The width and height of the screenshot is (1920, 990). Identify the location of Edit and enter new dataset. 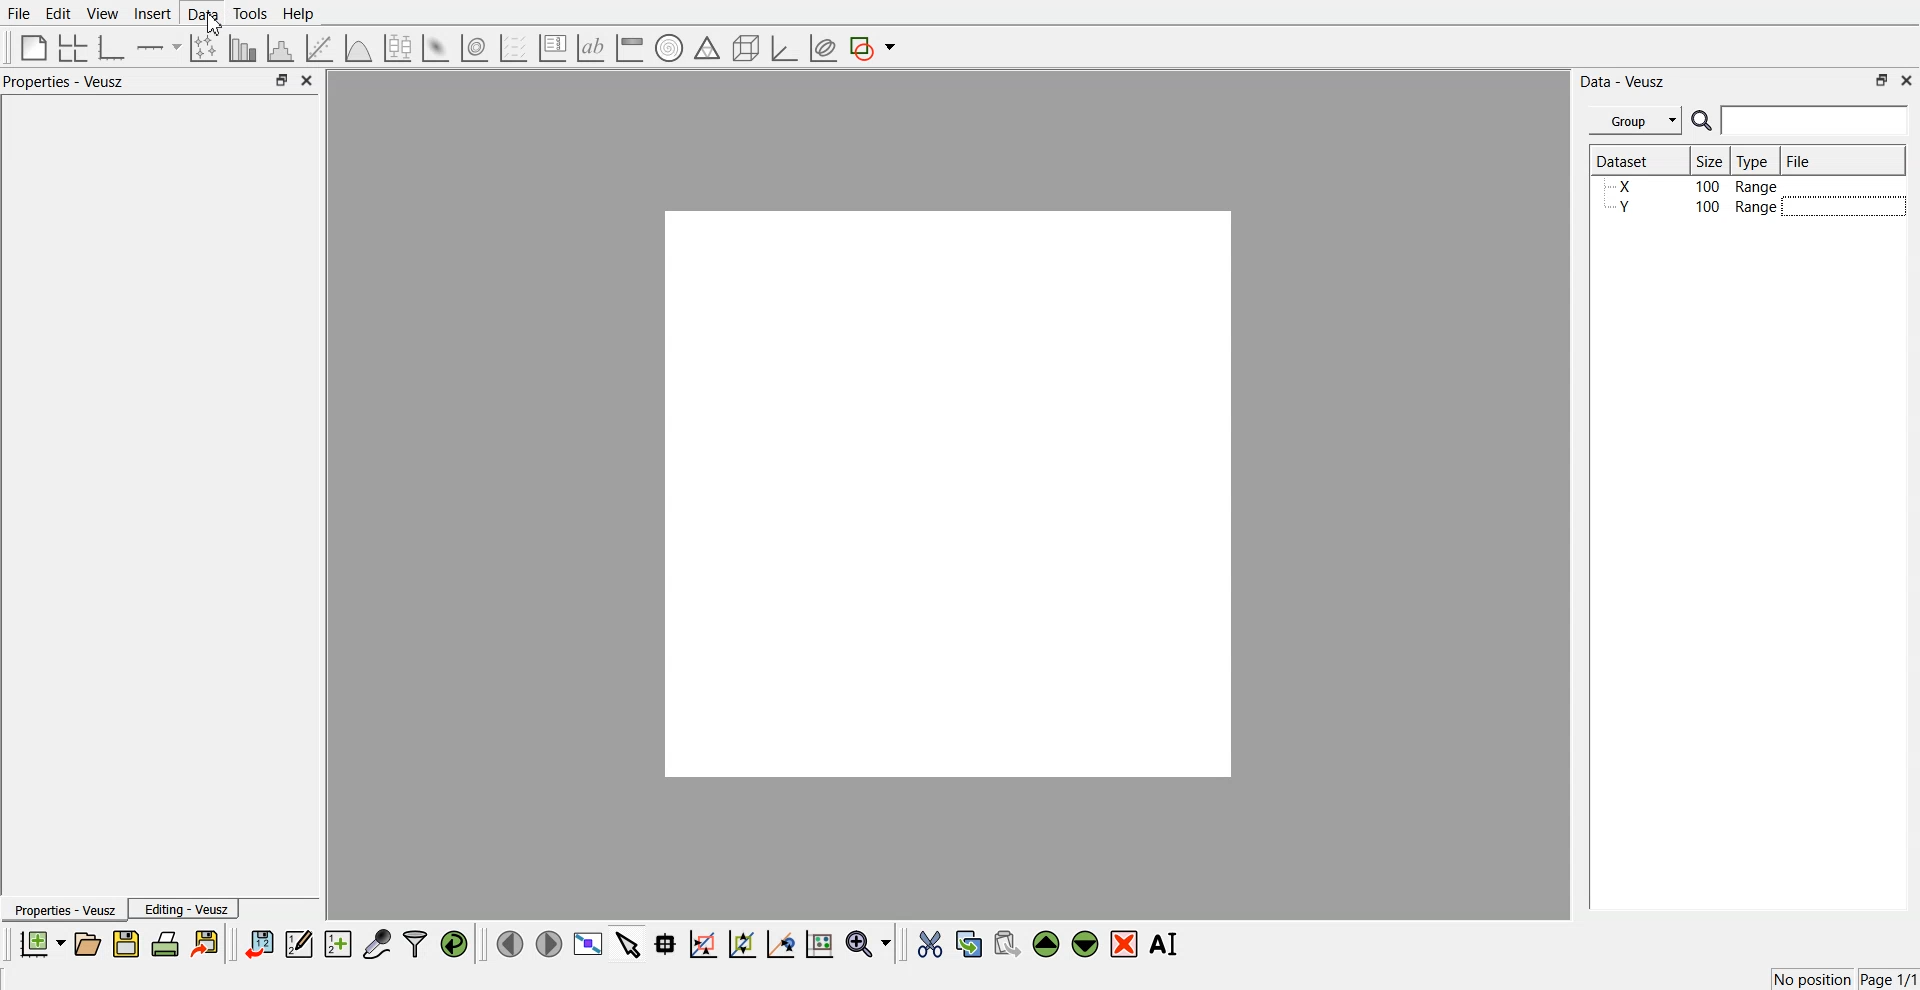
(298, 943).